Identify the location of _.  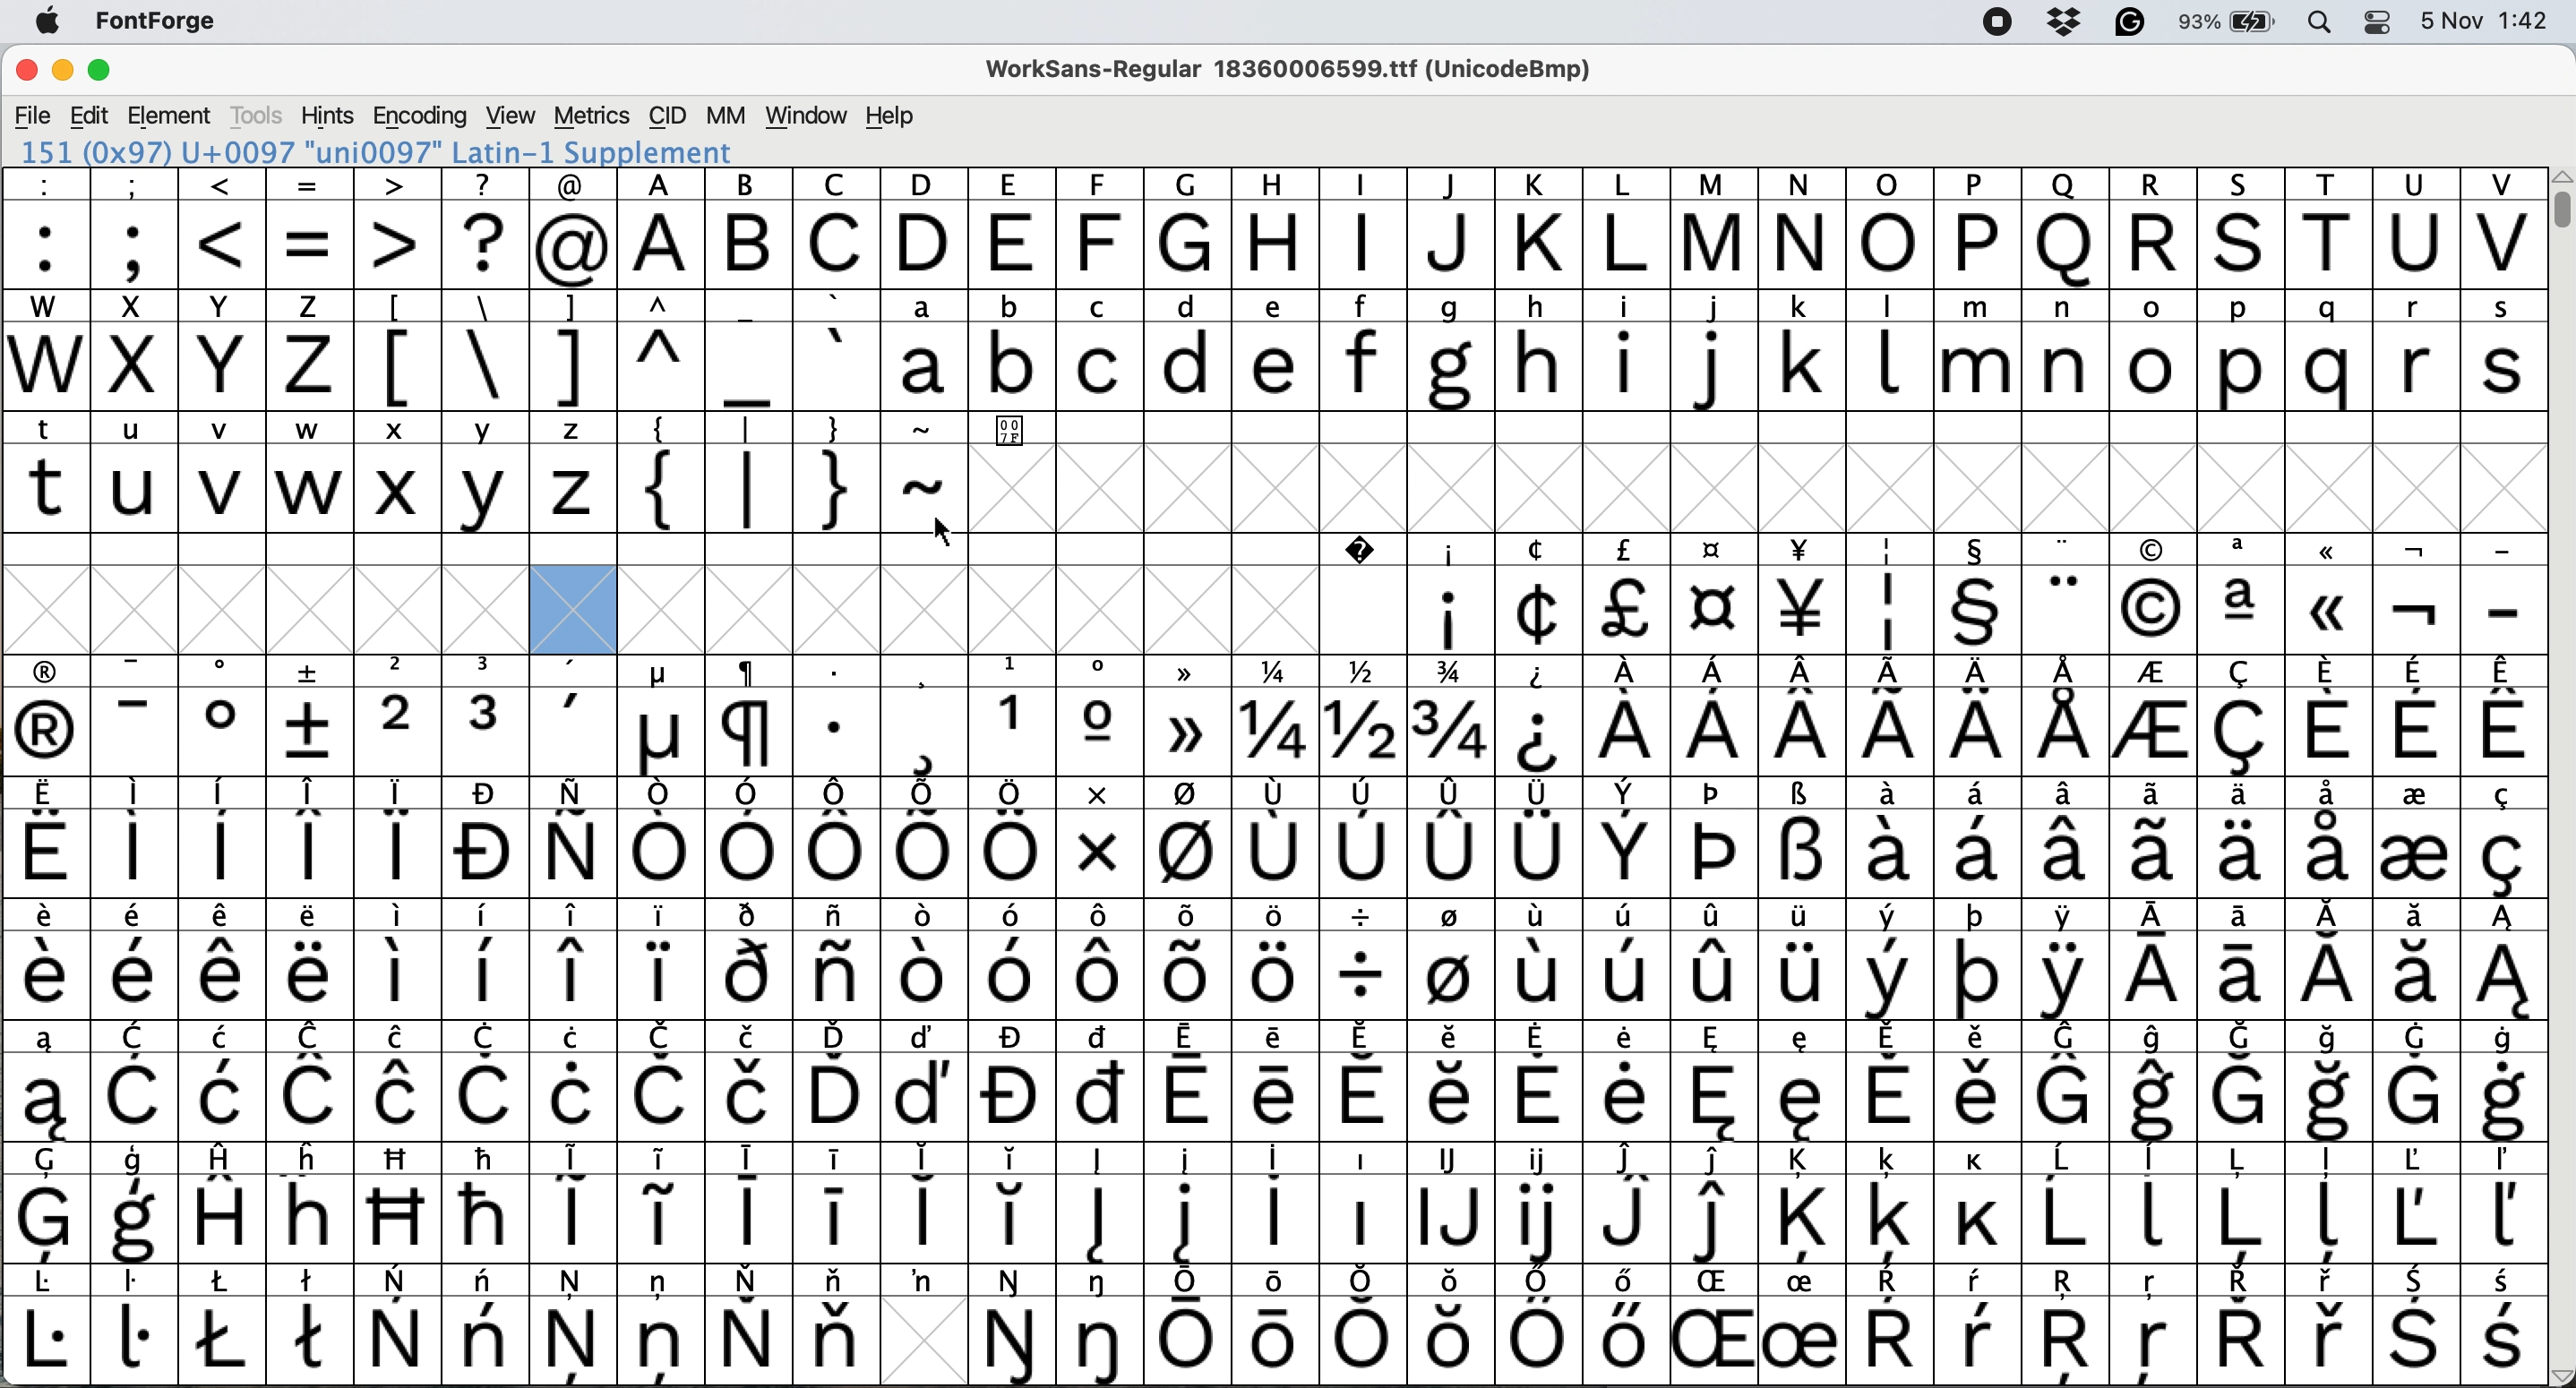
(750, 351).